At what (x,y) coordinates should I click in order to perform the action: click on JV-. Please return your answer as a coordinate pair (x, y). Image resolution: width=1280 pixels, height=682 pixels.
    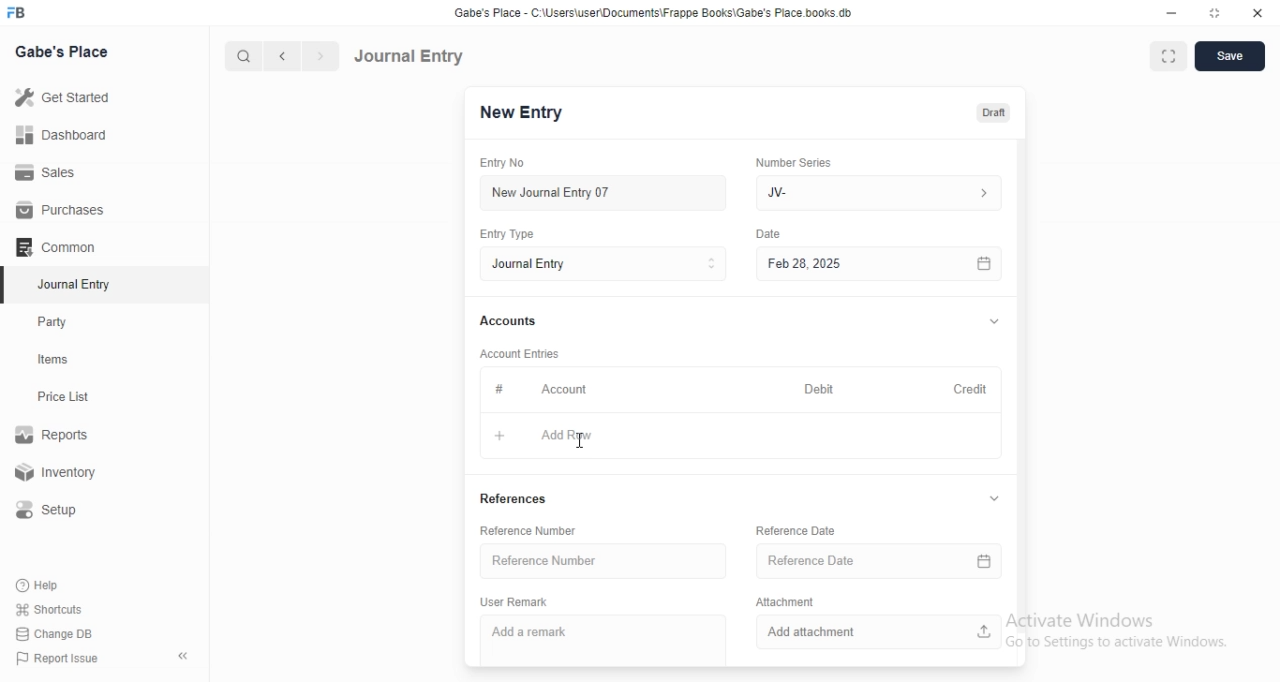
    Looking at the image, I should click on (883, 193).